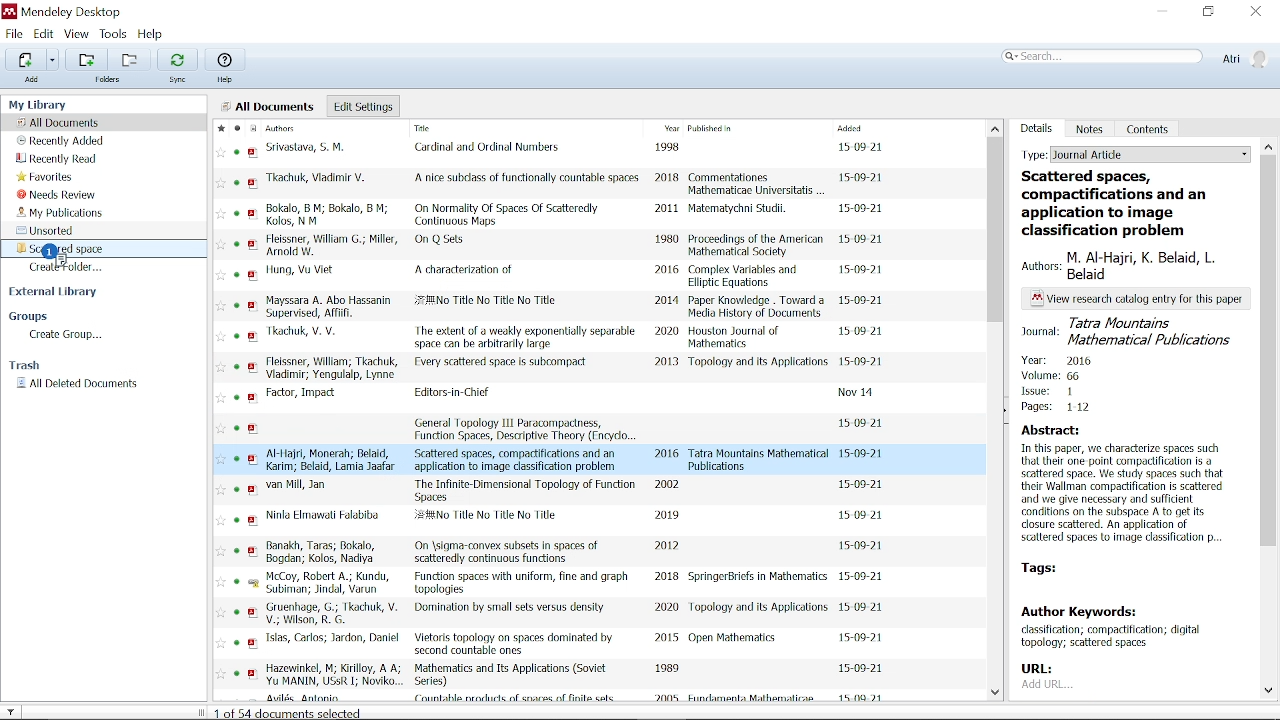  I want to click on title, so click(488, 303).